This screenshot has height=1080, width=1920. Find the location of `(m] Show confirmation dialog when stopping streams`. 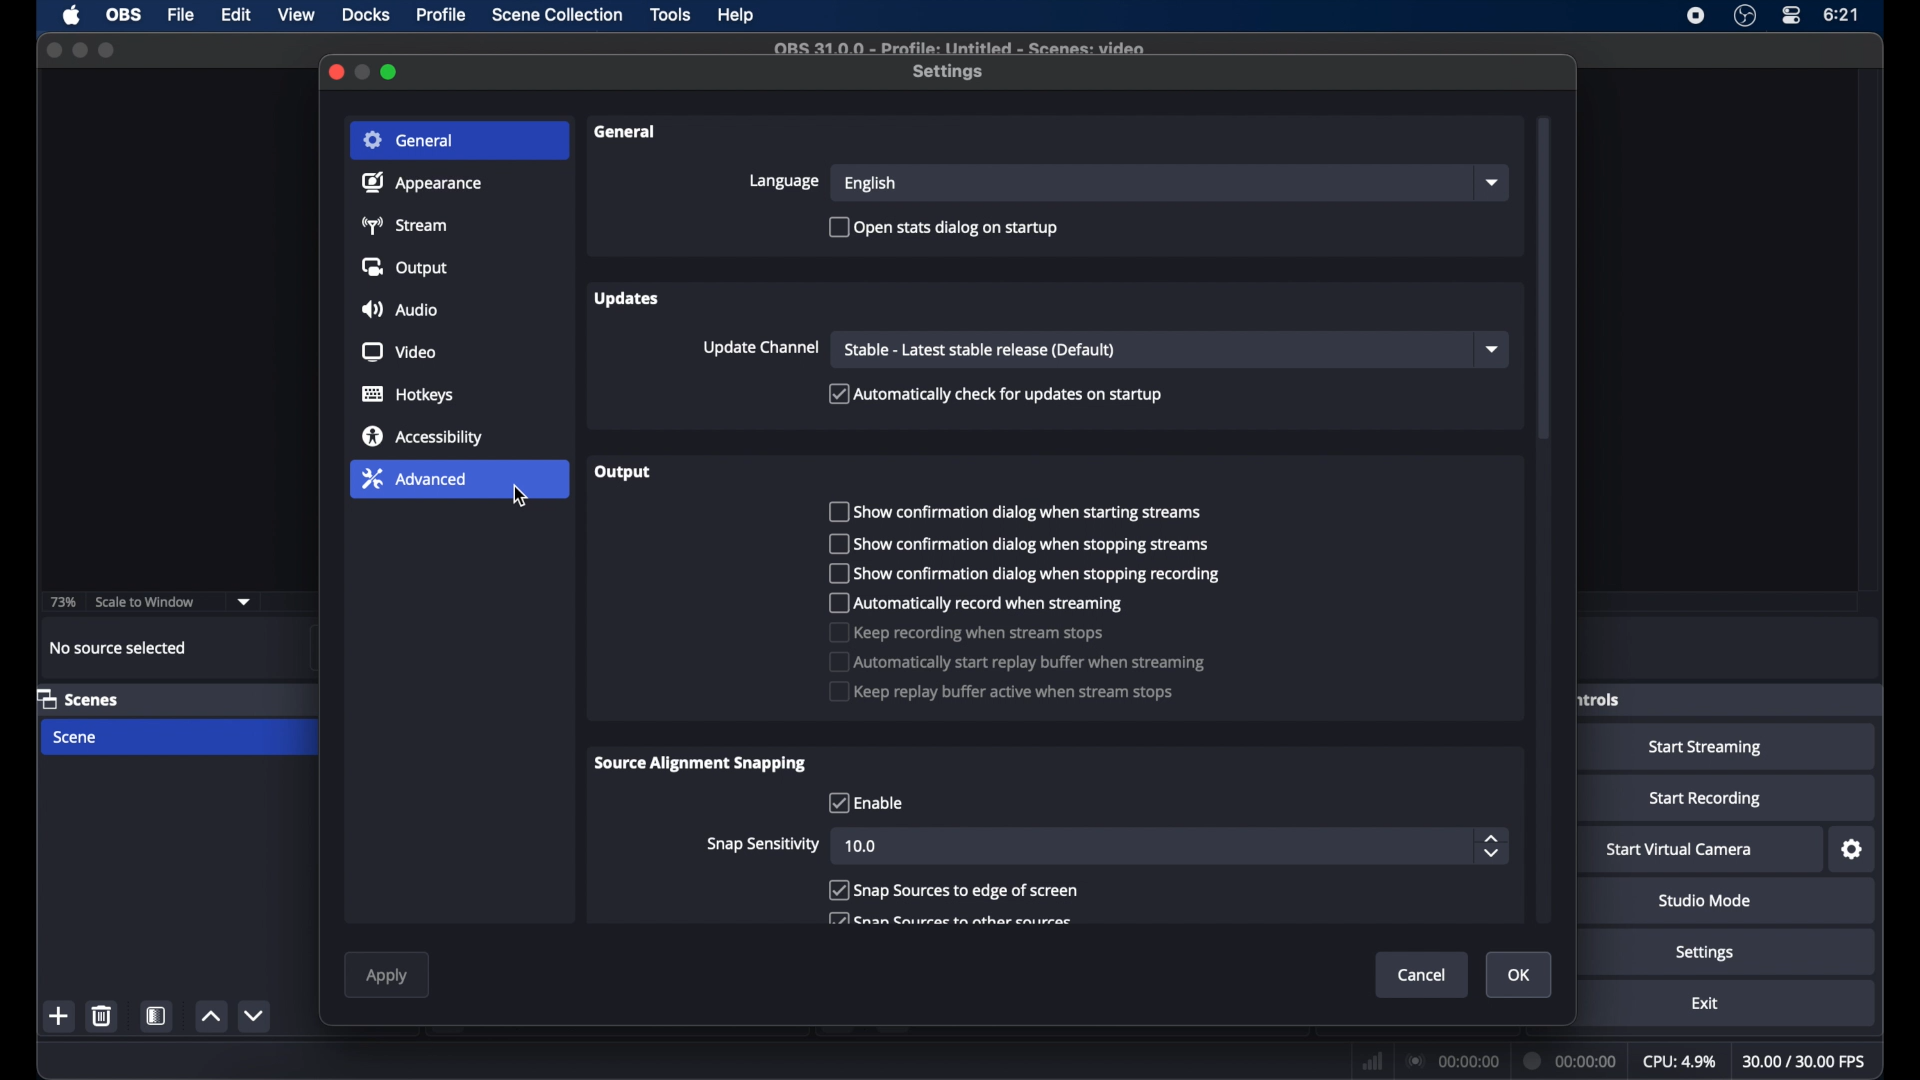

(m] Show confirmation dialog when stopping streams is located at coordinates (1015, 544).